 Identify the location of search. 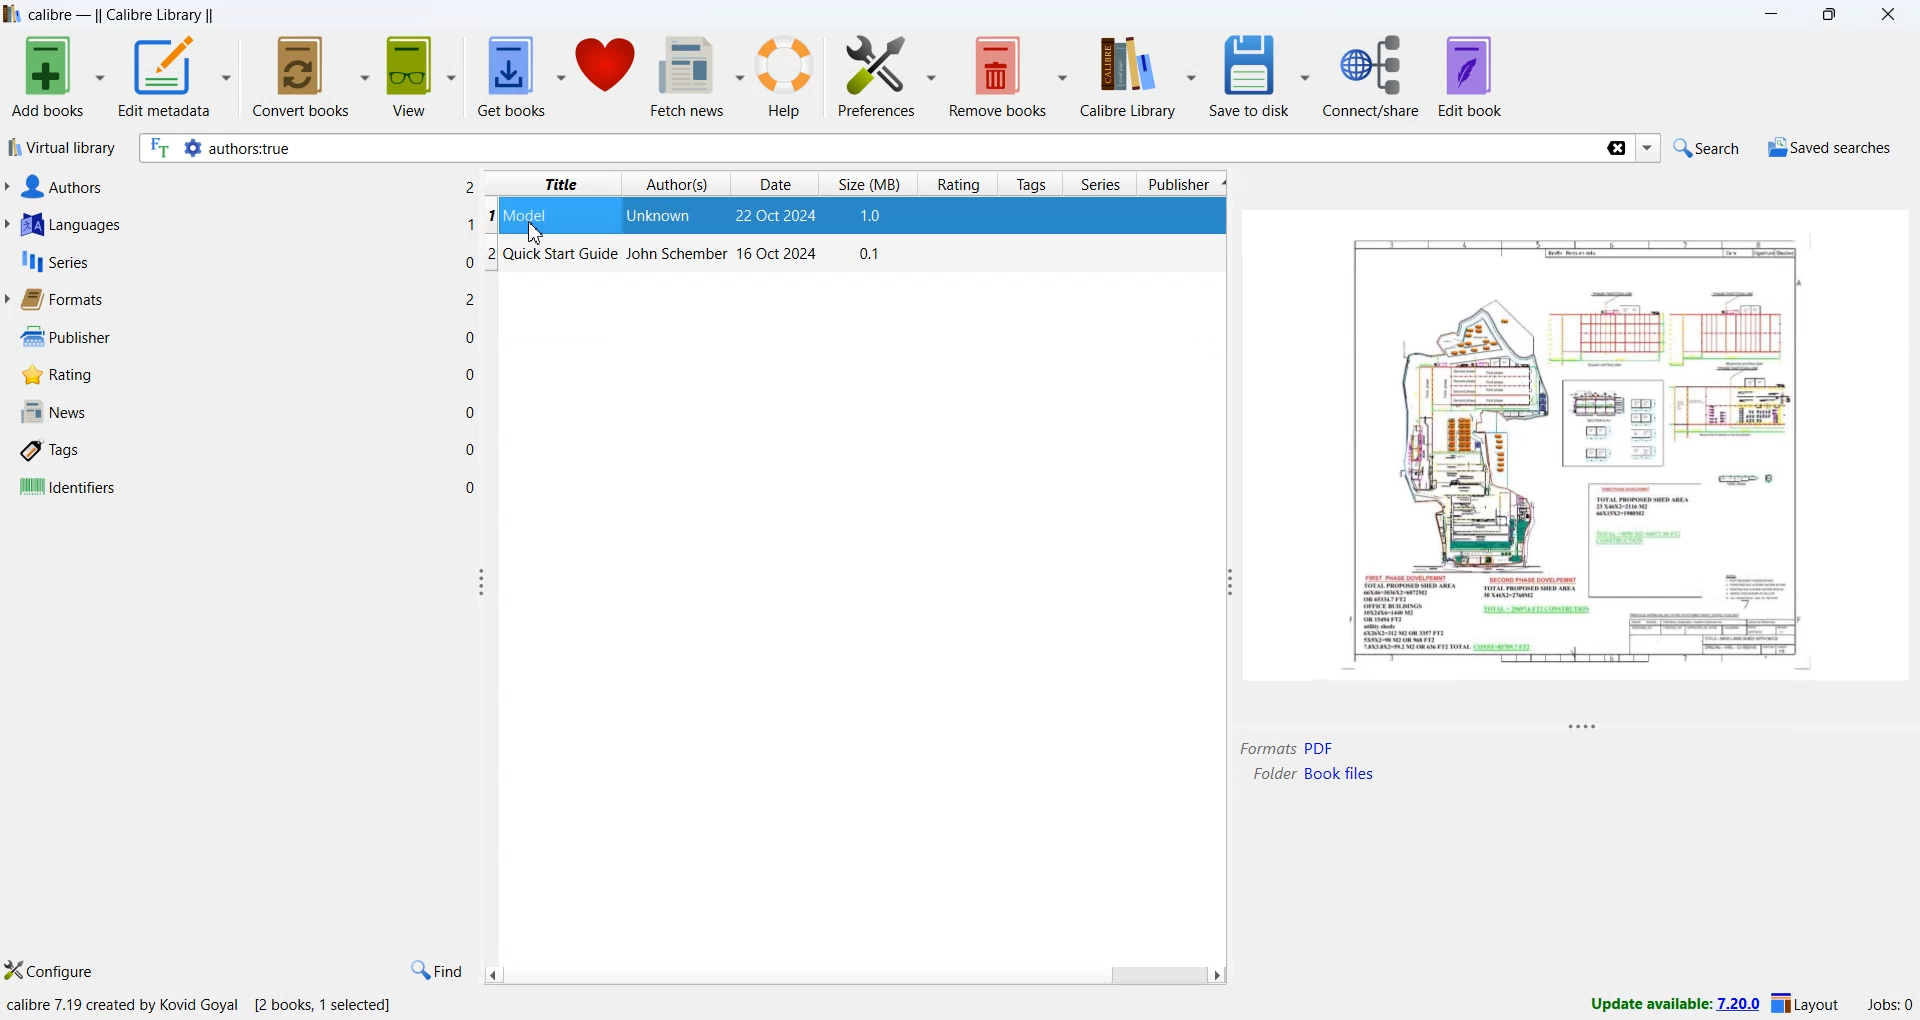
(1703, 147).